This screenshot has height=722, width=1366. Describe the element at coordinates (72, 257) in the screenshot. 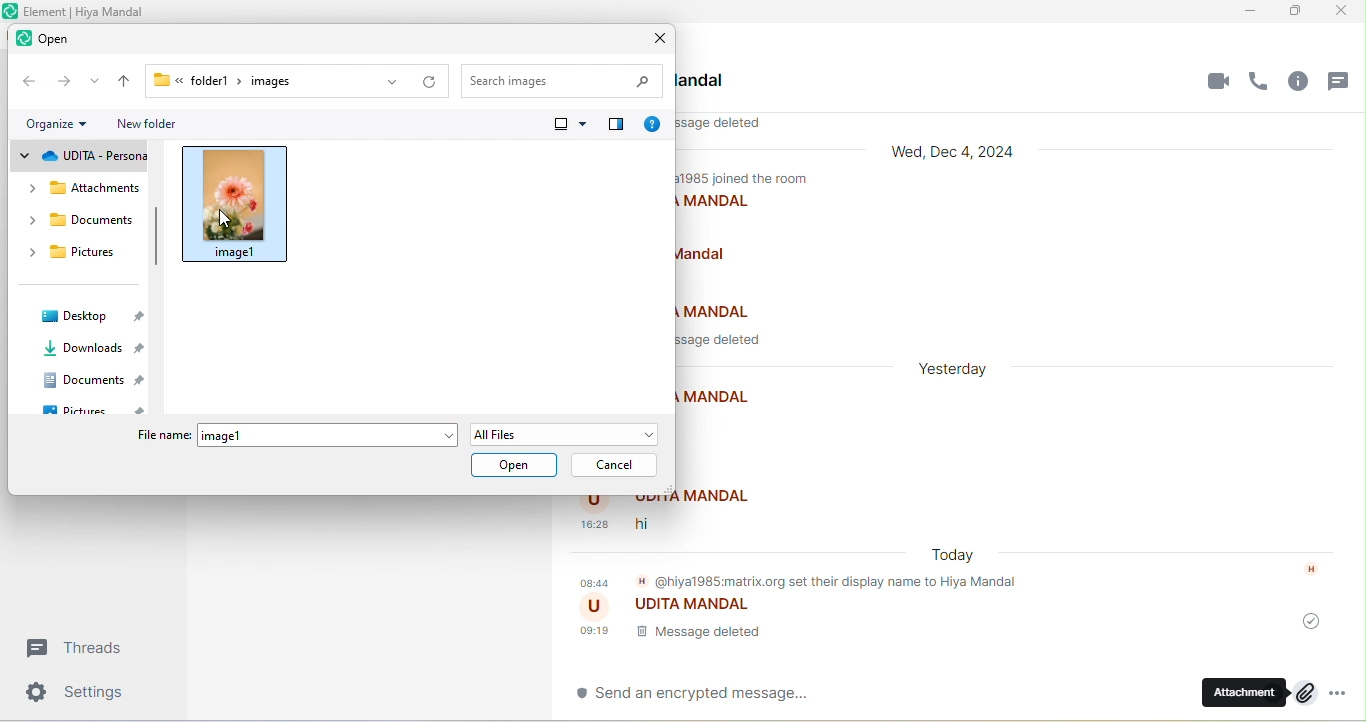

I see `pictures` at that location.